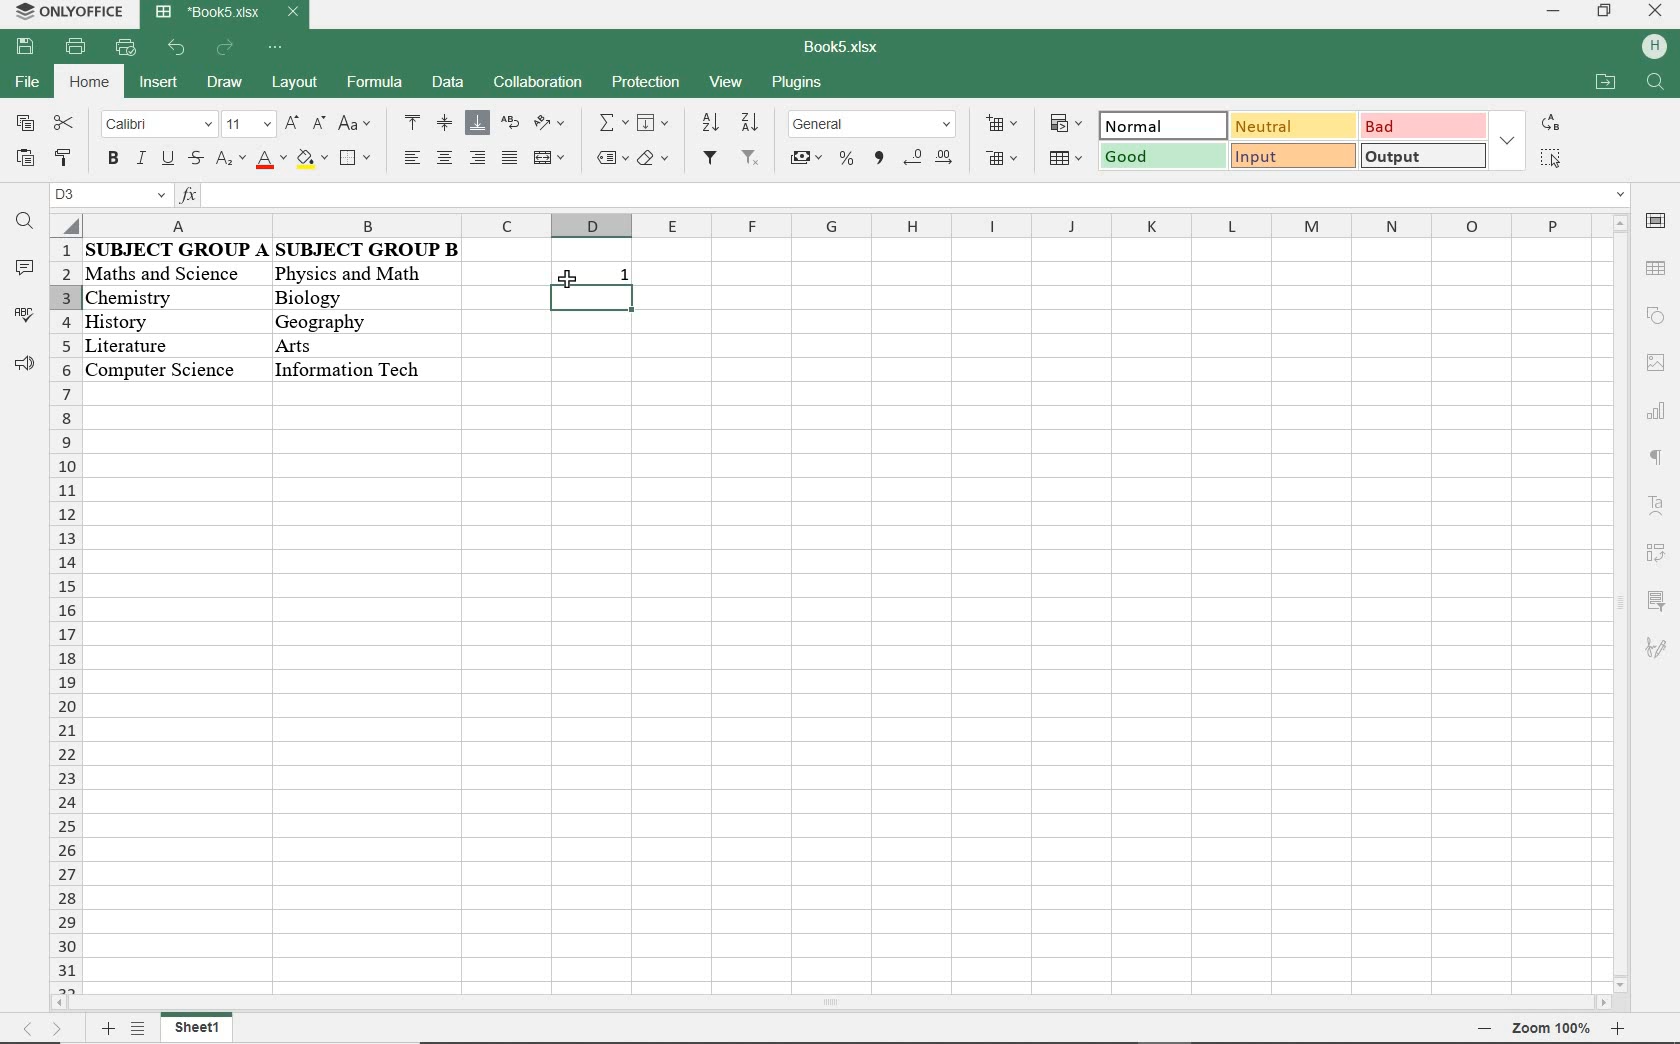 The width and height of the screenshot is (1680, 1044). Describe the element at coordinates (208, 1029) in the screenshot. I see `sheet 1` at that location.